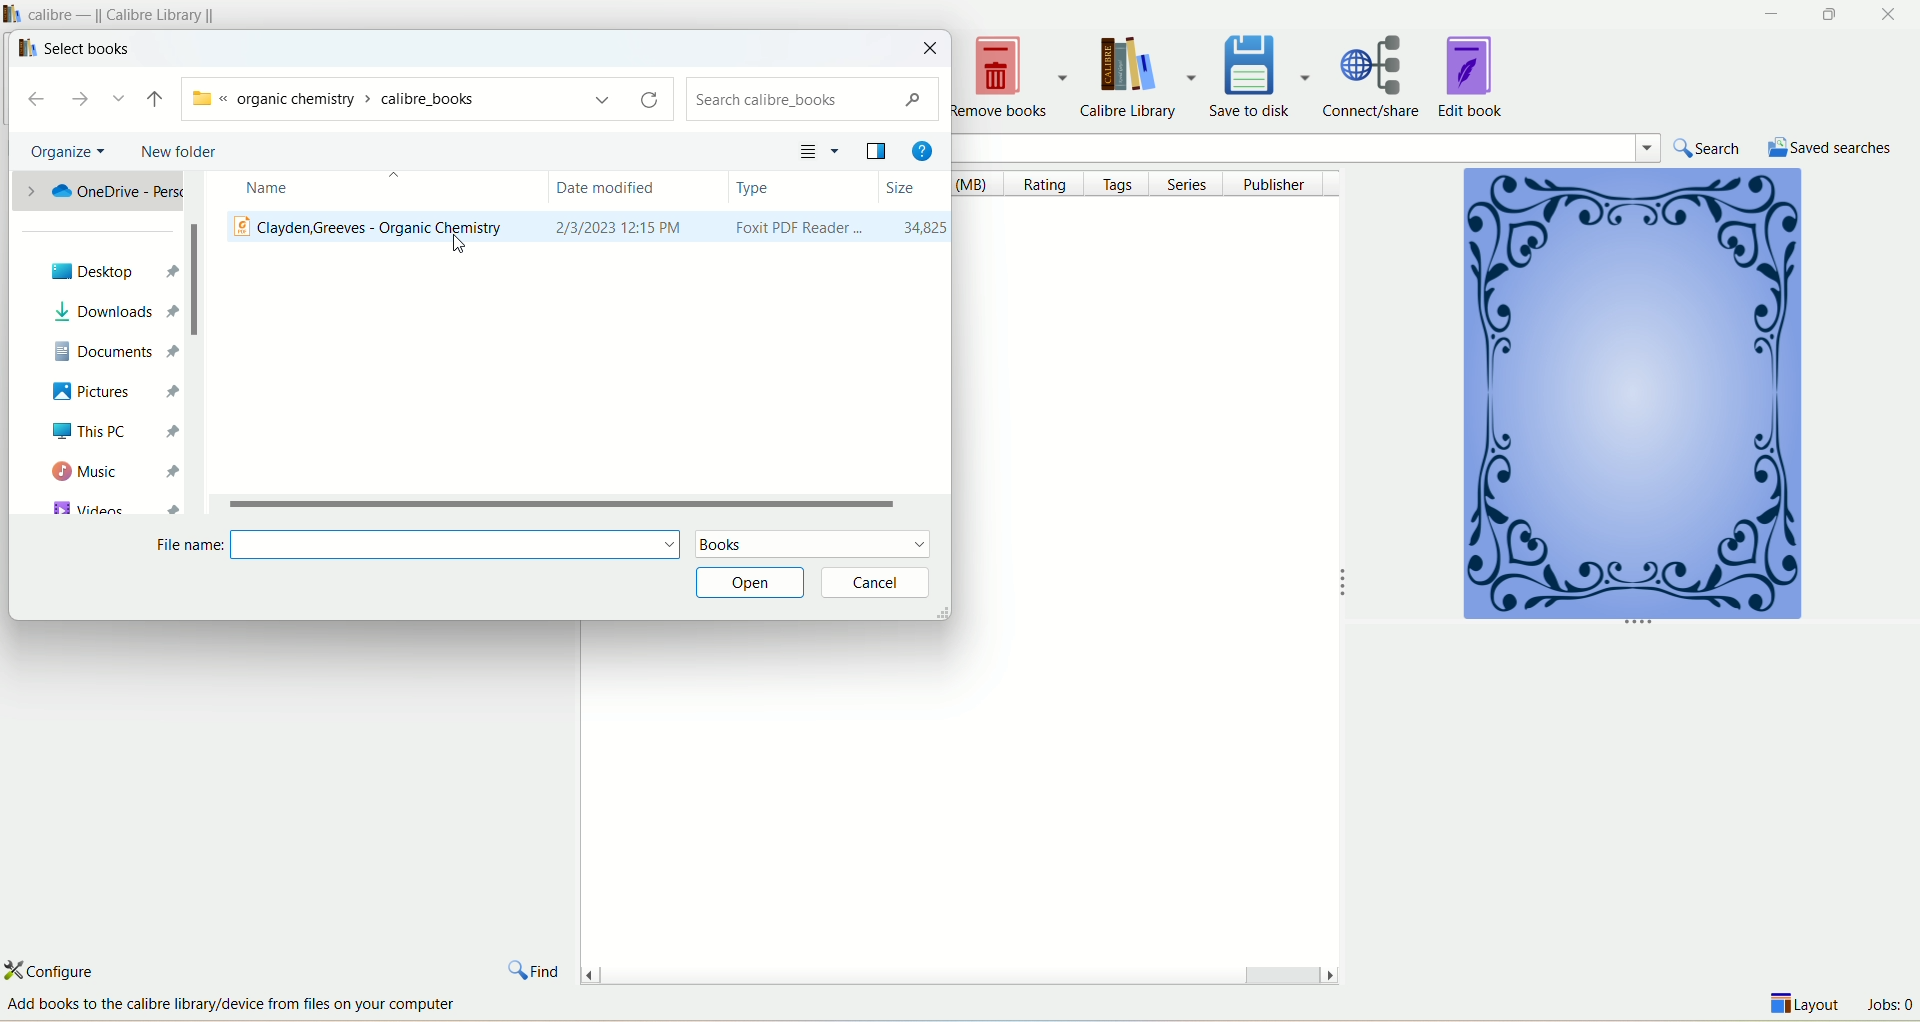  Describe the element at coordinates (1193, 183) in the screenshot. I see `series` at that location.